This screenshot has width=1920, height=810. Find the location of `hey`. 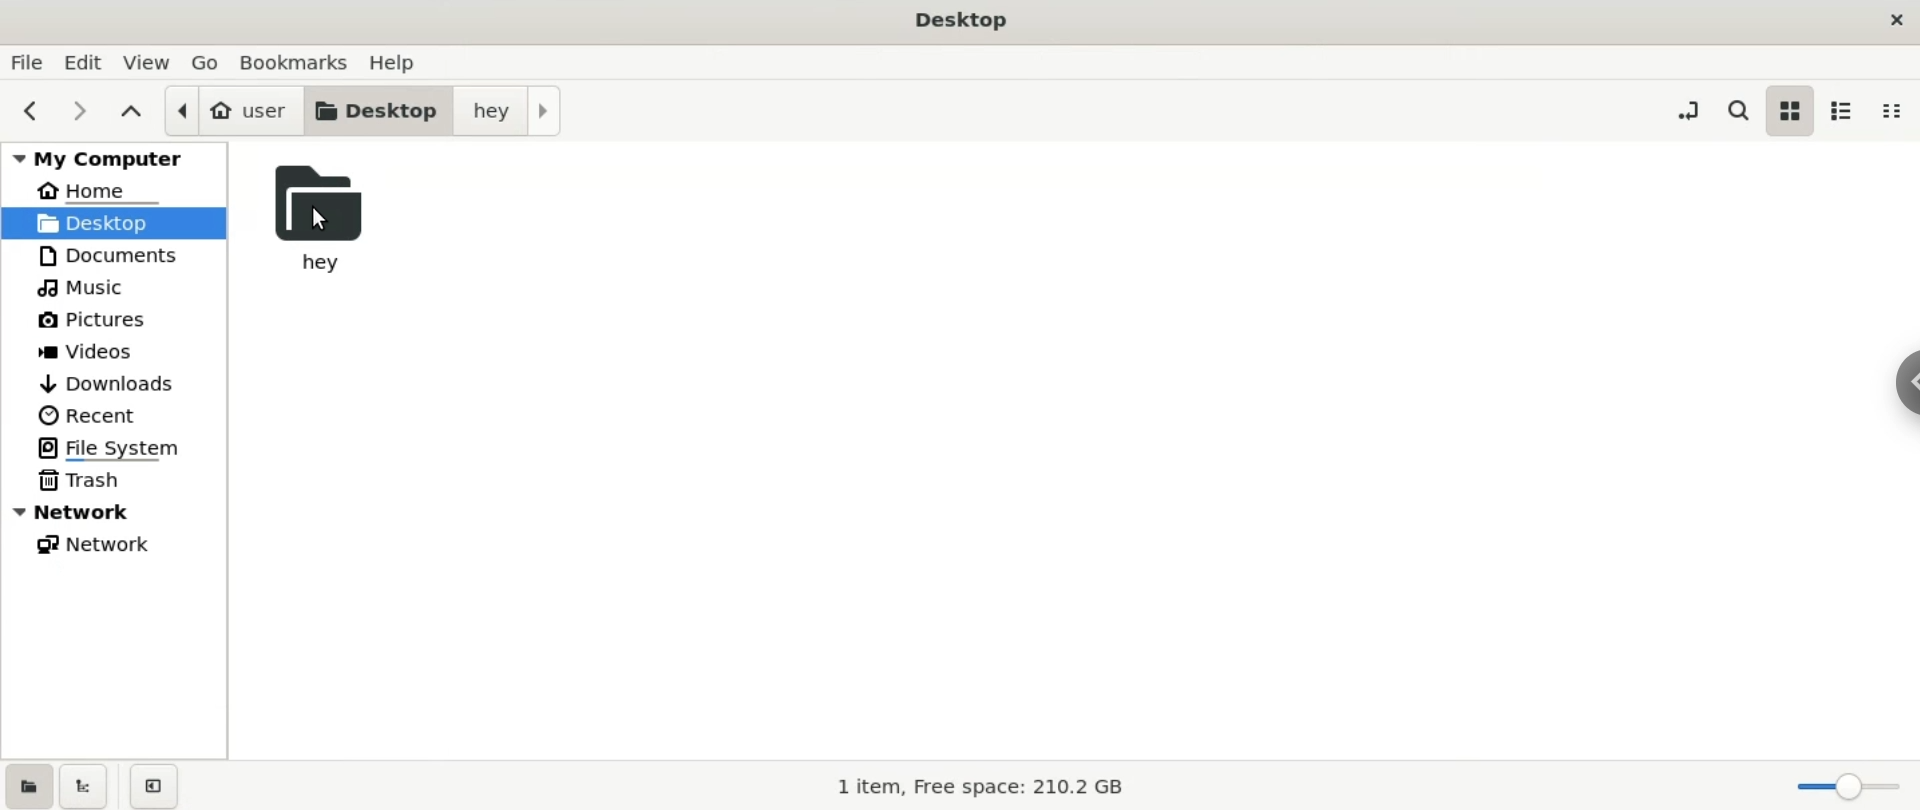

hey is located at coordinates (505, 109).